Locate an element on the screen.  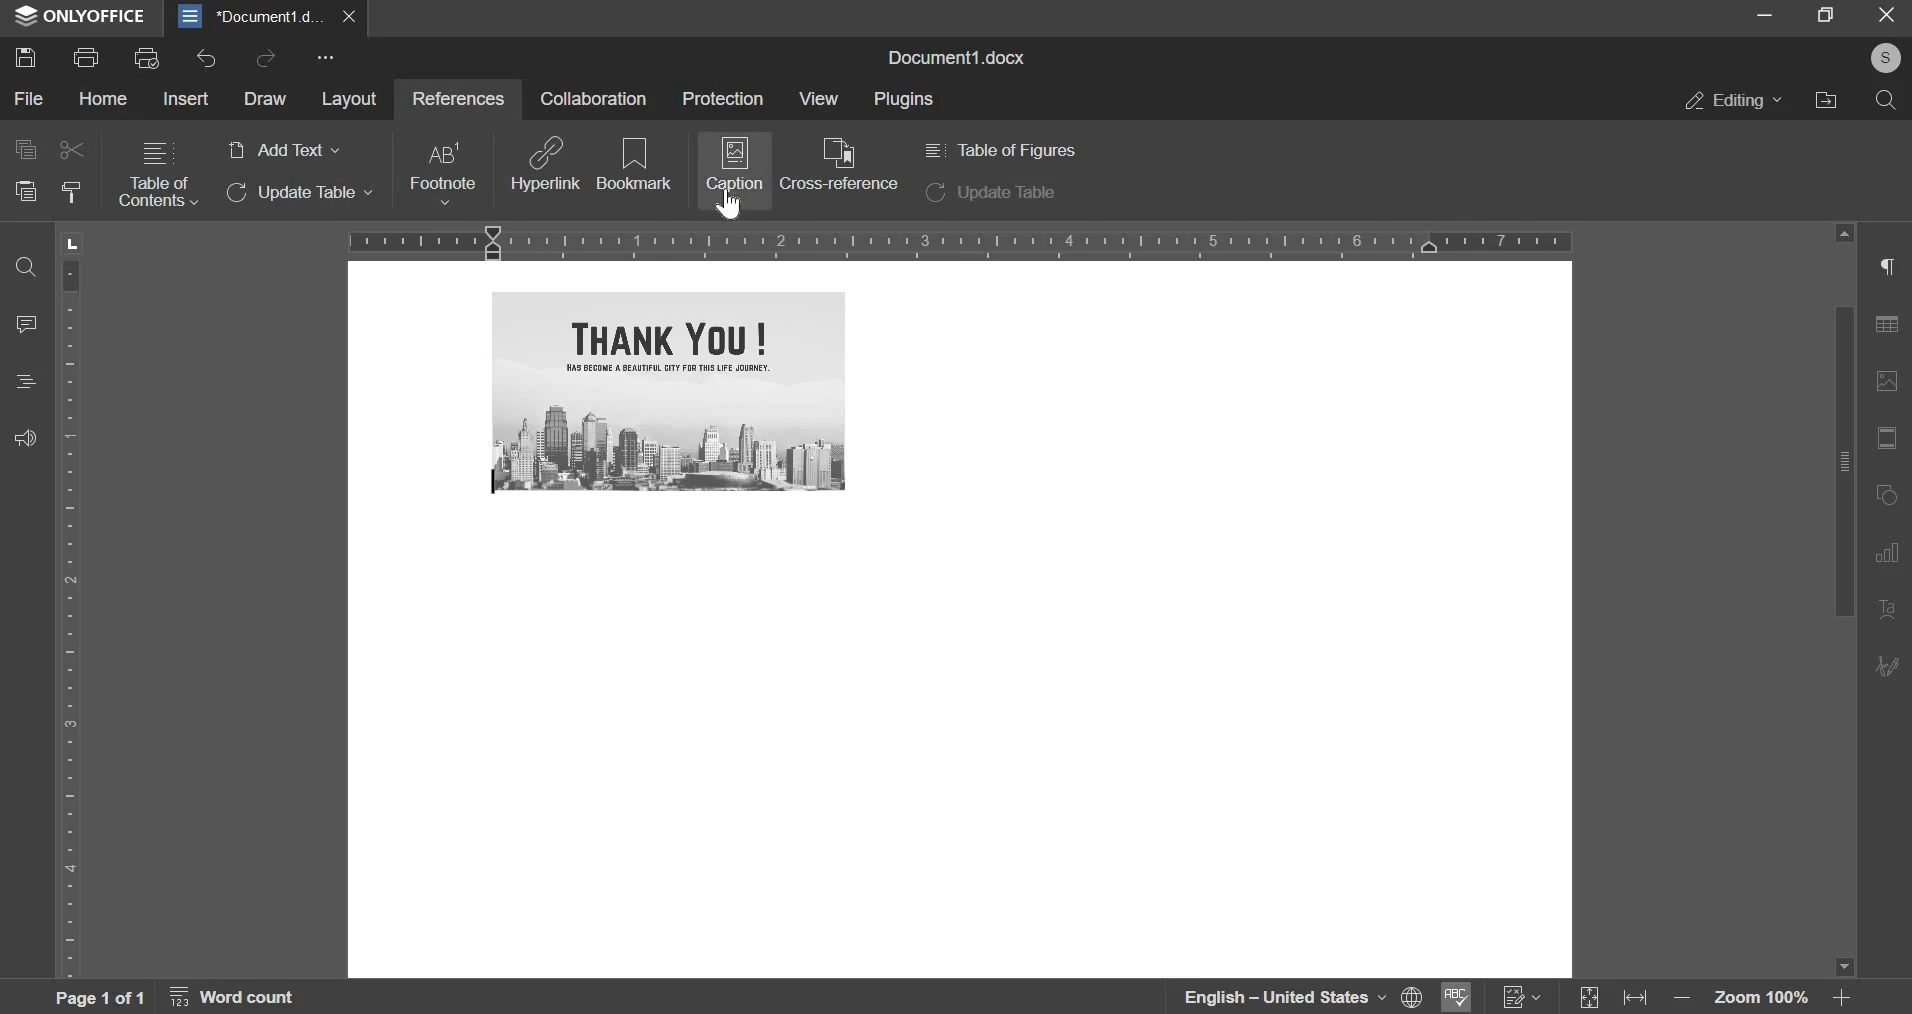
vertical slider is located at coordinates (1843, 600).